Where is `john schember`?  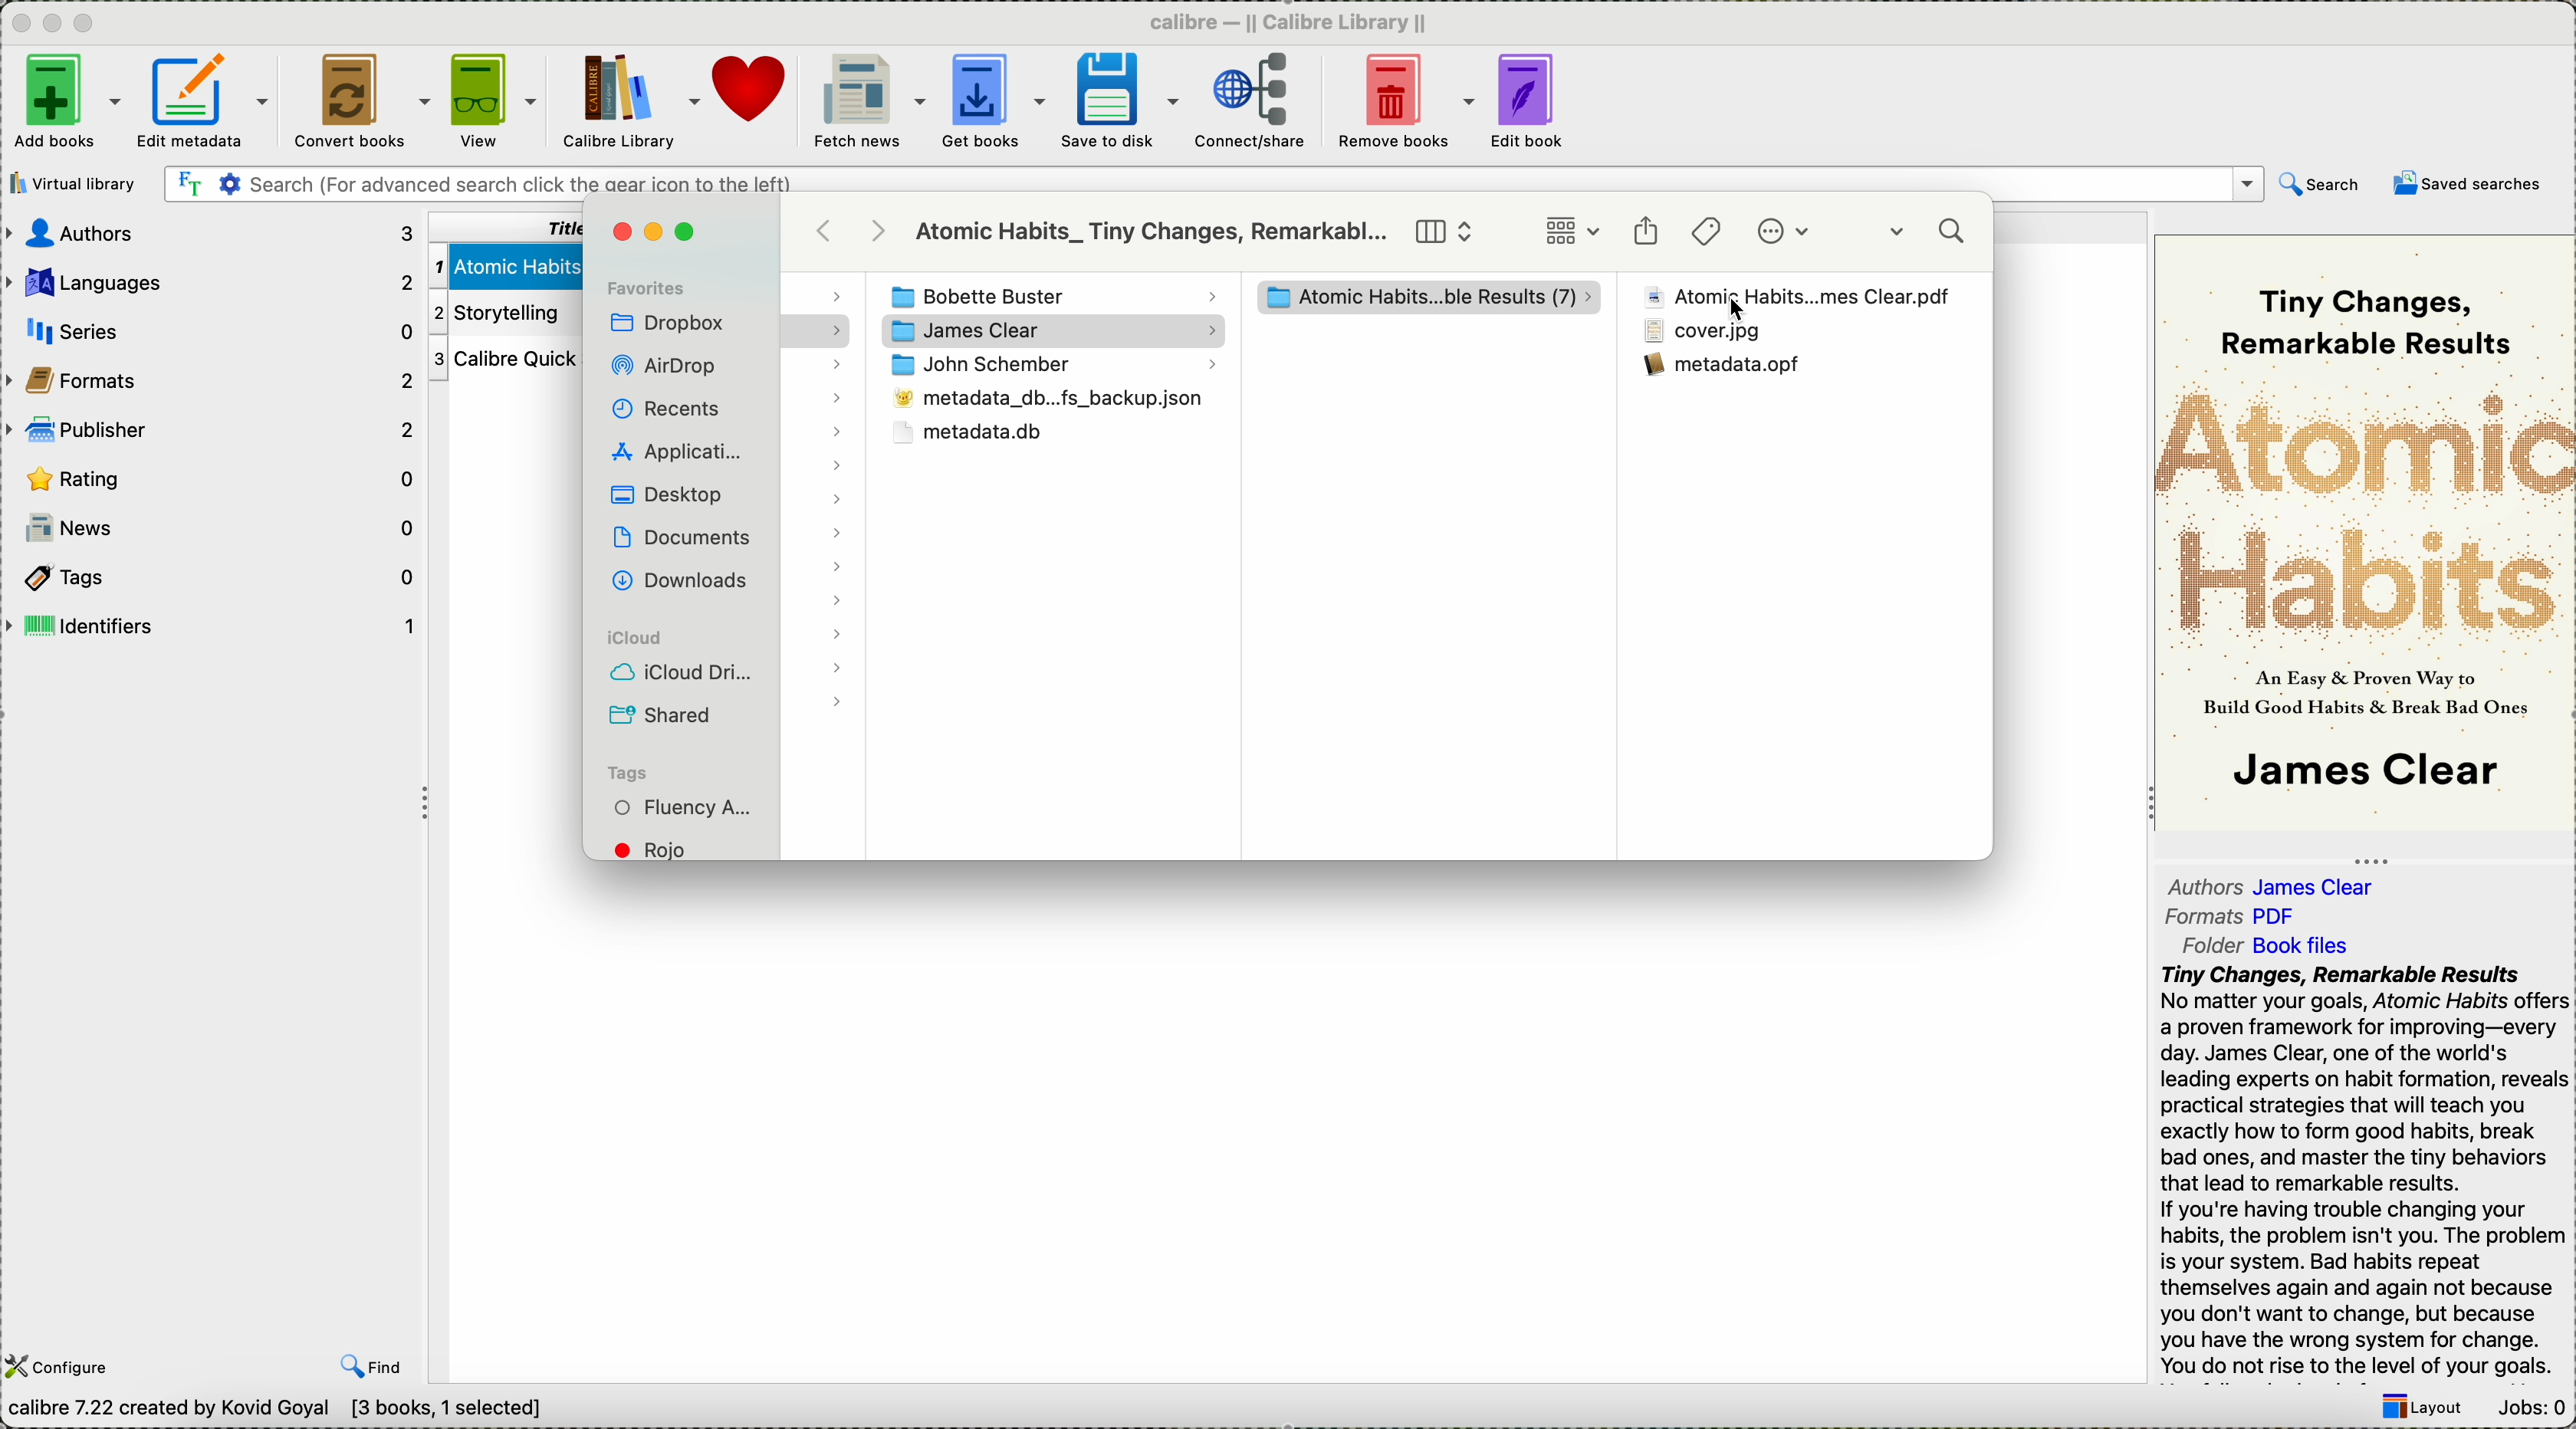
john schember is located at coordinates (1052, 368).